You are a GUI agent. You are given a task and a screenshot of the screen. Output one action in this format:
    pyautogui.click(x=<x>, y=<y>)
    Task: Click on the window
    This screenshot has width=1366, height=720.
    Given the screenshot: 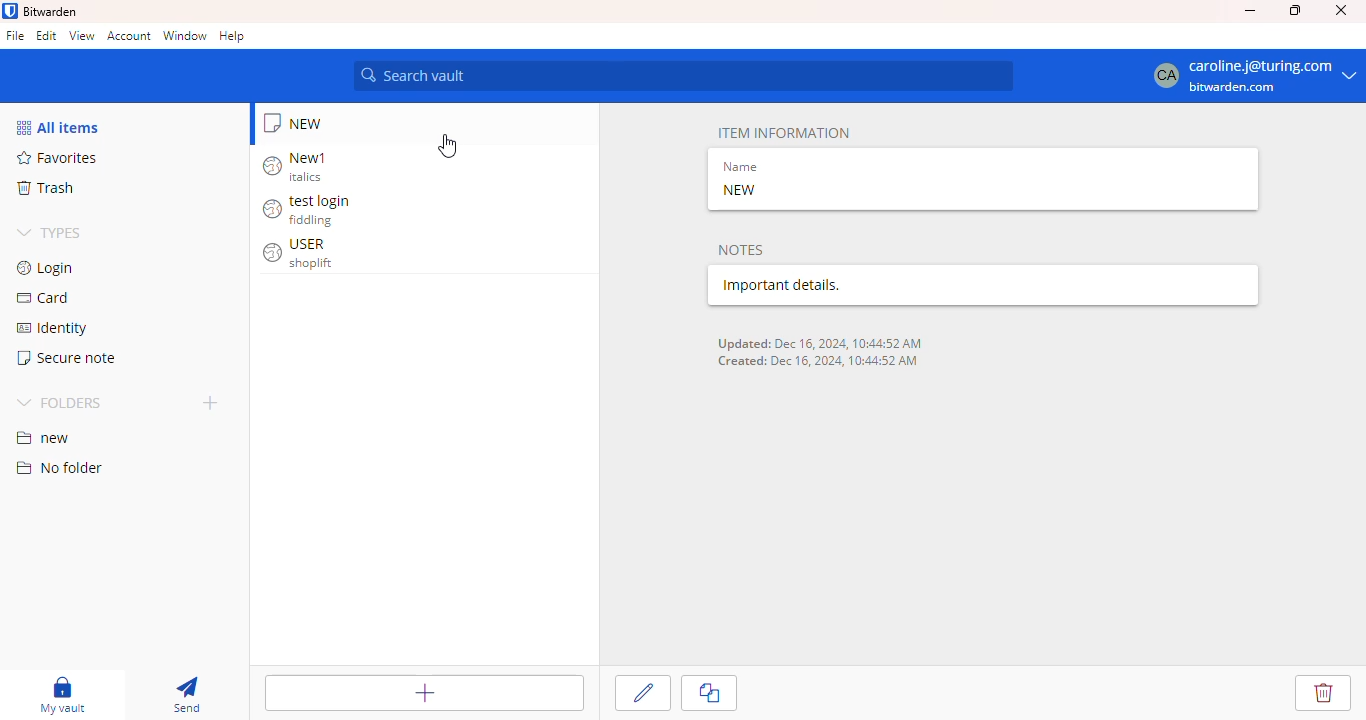 What is the action you would take?
    pyautogui.click(x=185, y=35)
    